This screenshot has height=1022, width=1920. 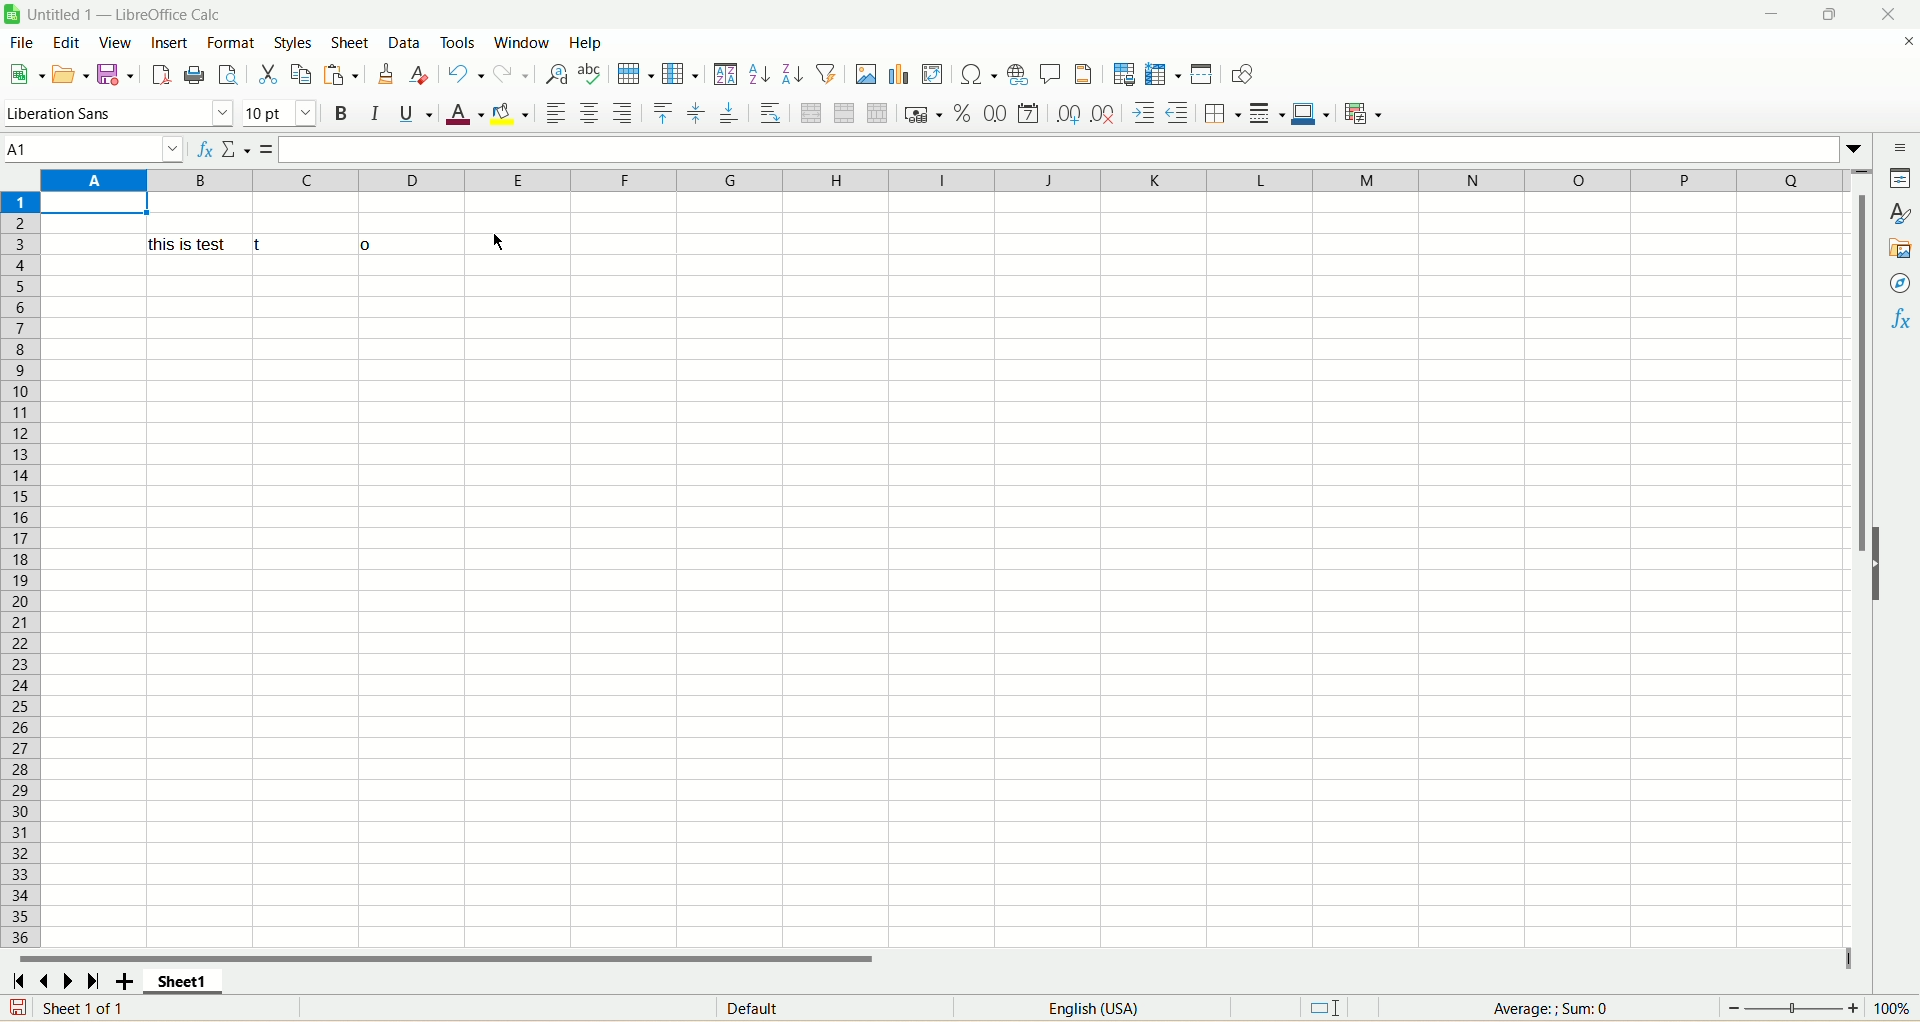 What do you see at coordinates (68, 976) in the screenshot?
I see `scroll to next sheet` at bounding box center [68, 976].